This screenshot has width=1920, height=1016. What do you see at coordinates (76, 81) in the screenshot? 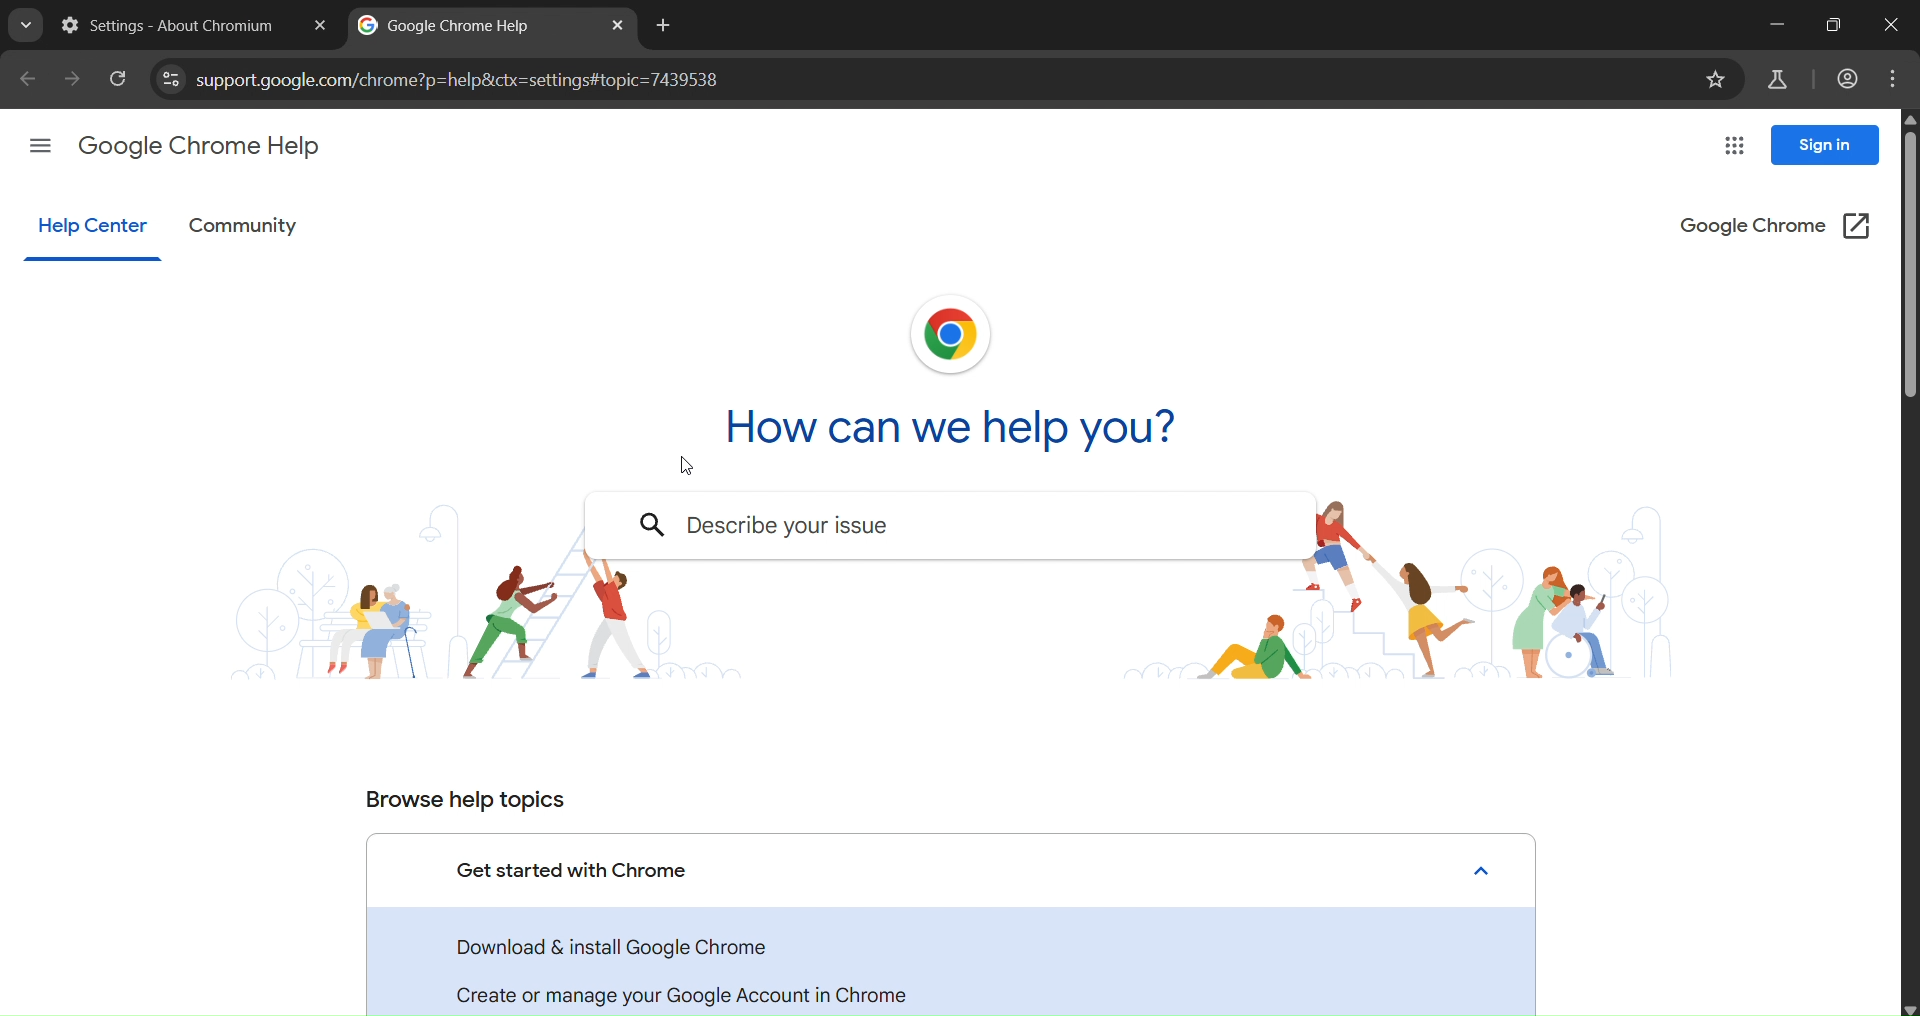
I see `go forward one page` at bounding box center [76, 81].